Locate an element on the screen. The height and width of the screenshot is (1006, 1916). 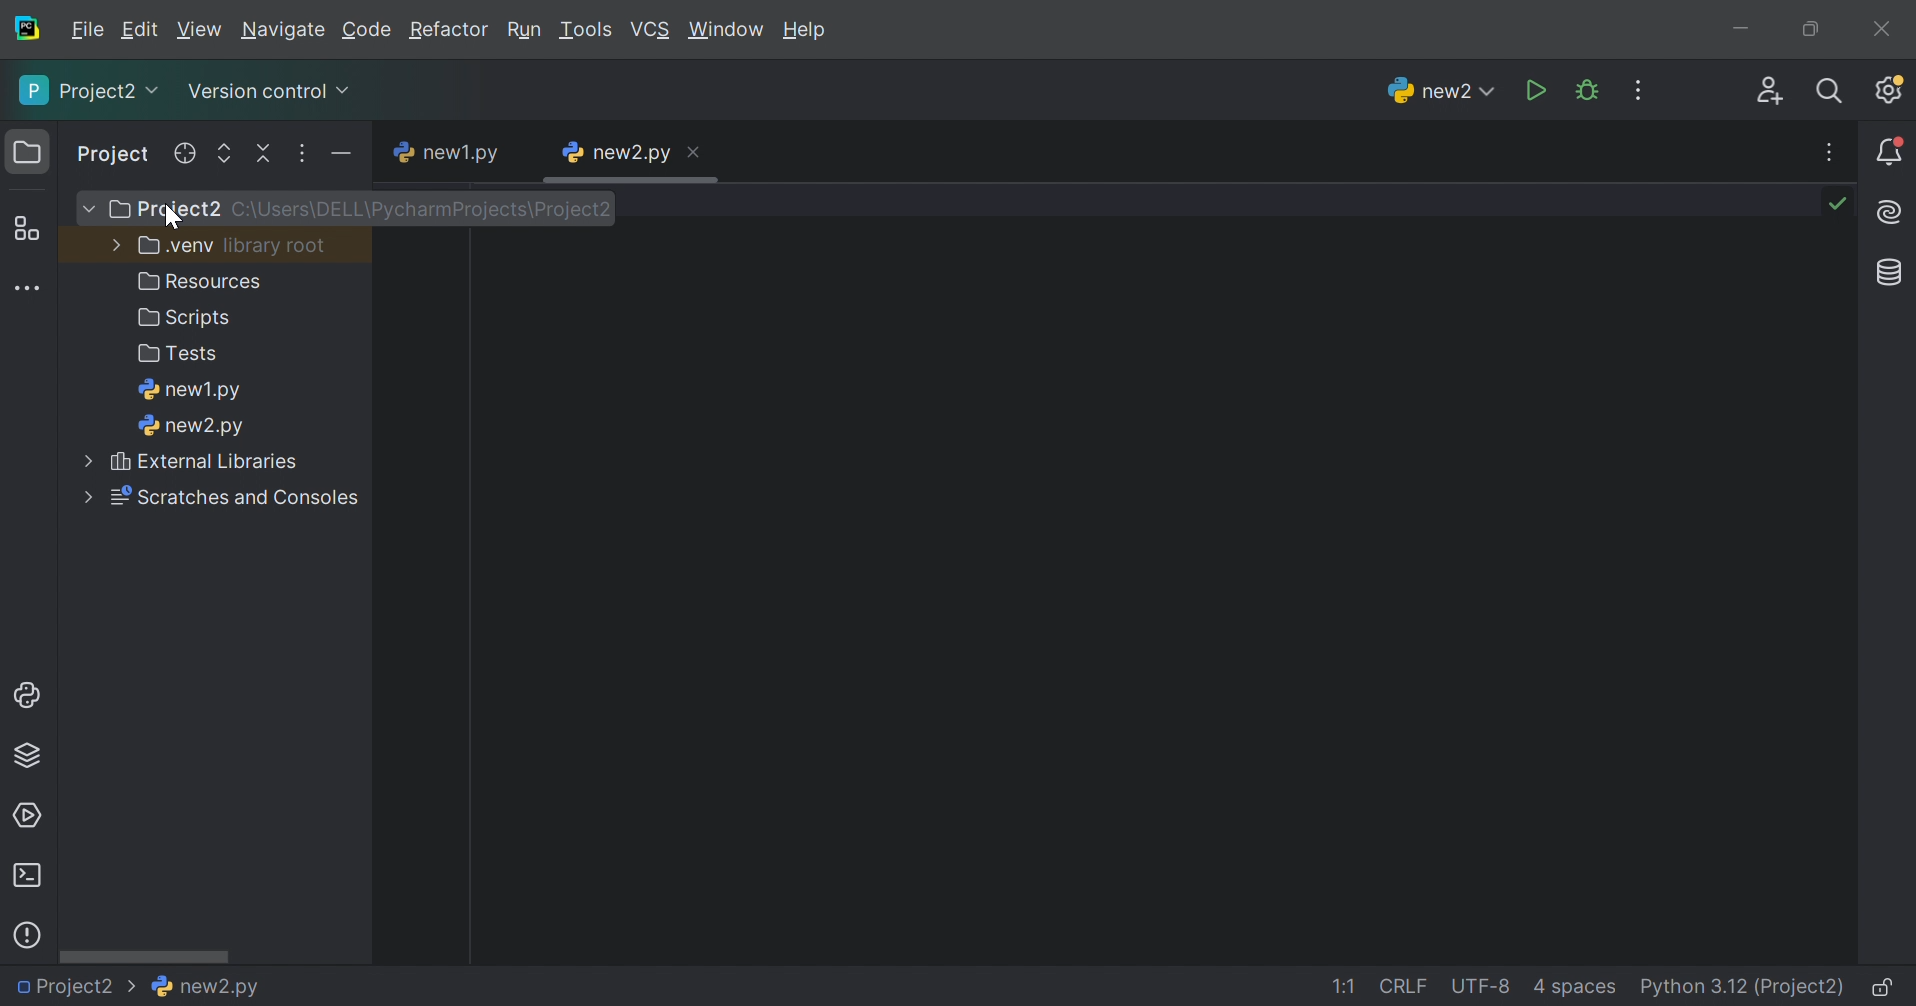
new1.py is located at coordinates (446, 154).